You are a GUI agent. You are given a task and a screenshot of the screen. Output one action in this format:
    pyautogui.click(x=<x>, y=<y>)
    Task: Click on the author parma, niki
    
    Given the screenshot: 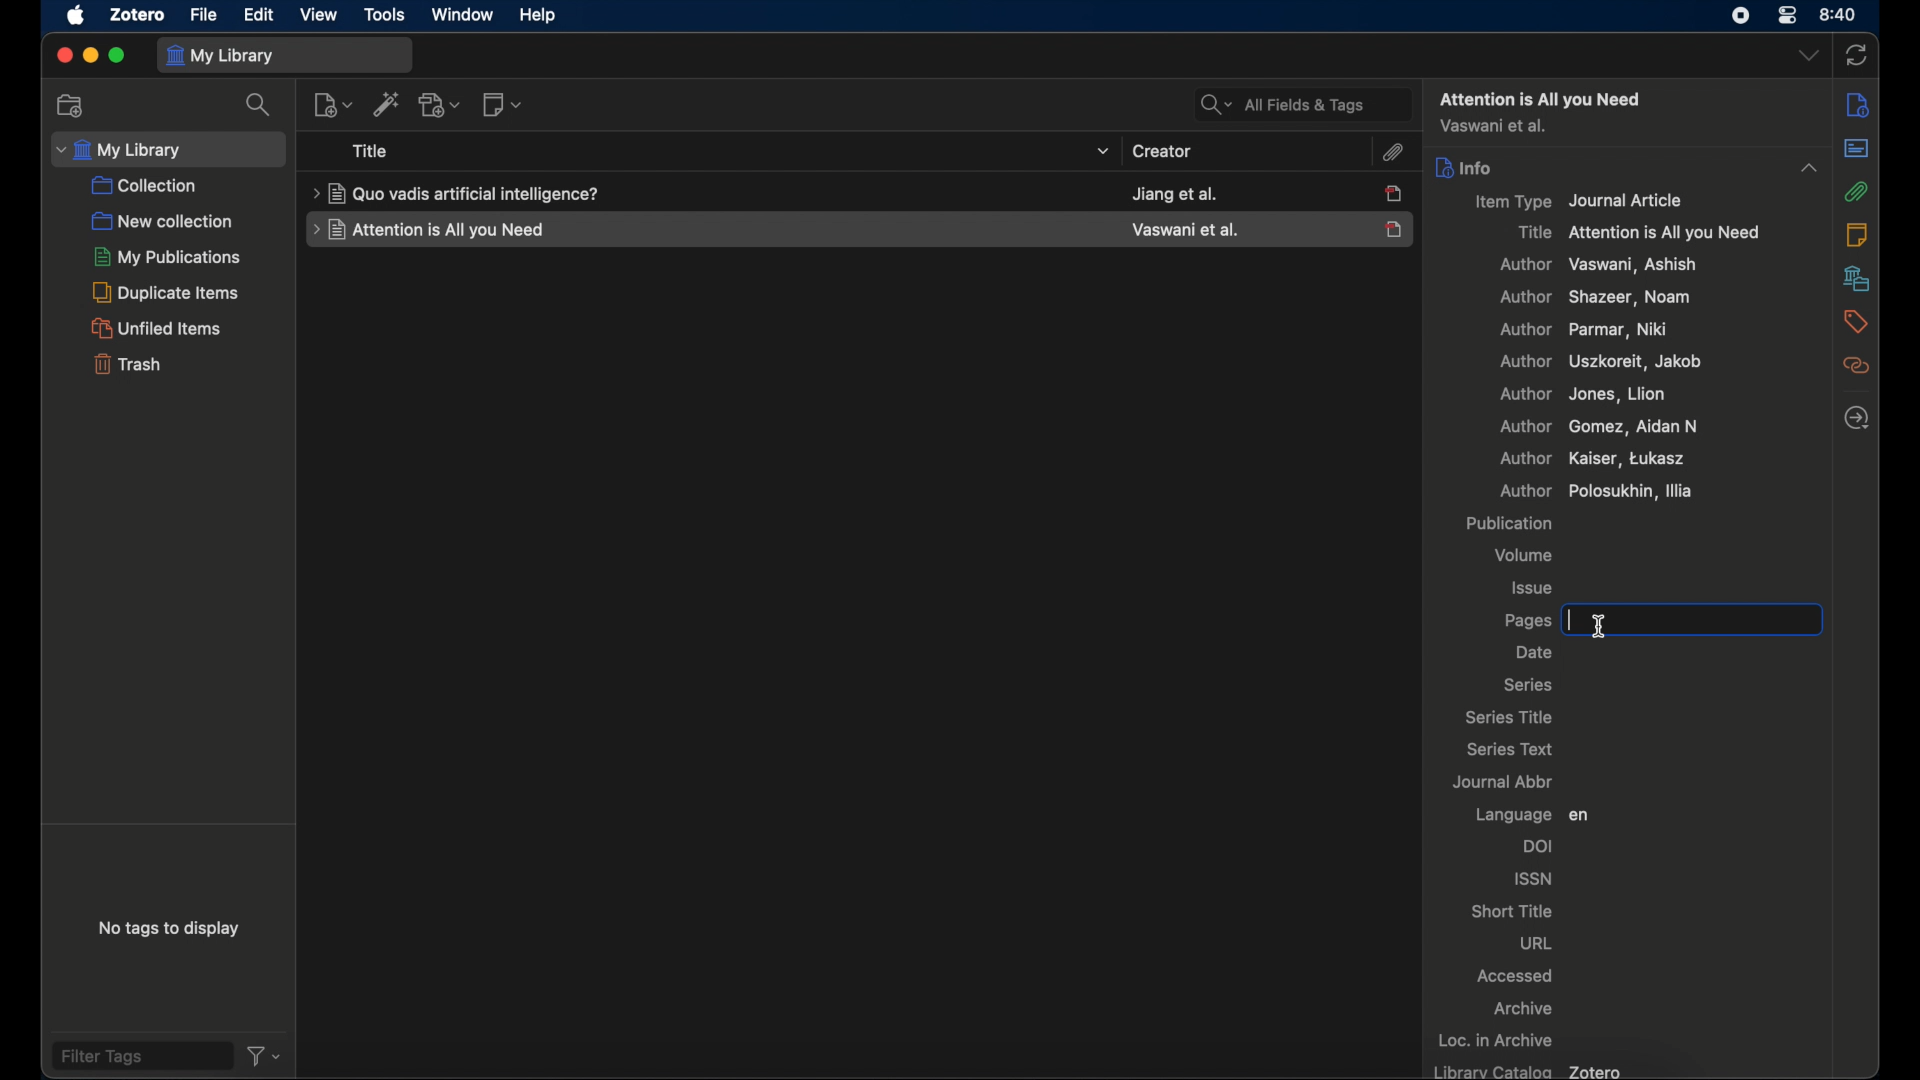 What is the action you would take?
    pyautogui.click(x=1592, y=330)
    